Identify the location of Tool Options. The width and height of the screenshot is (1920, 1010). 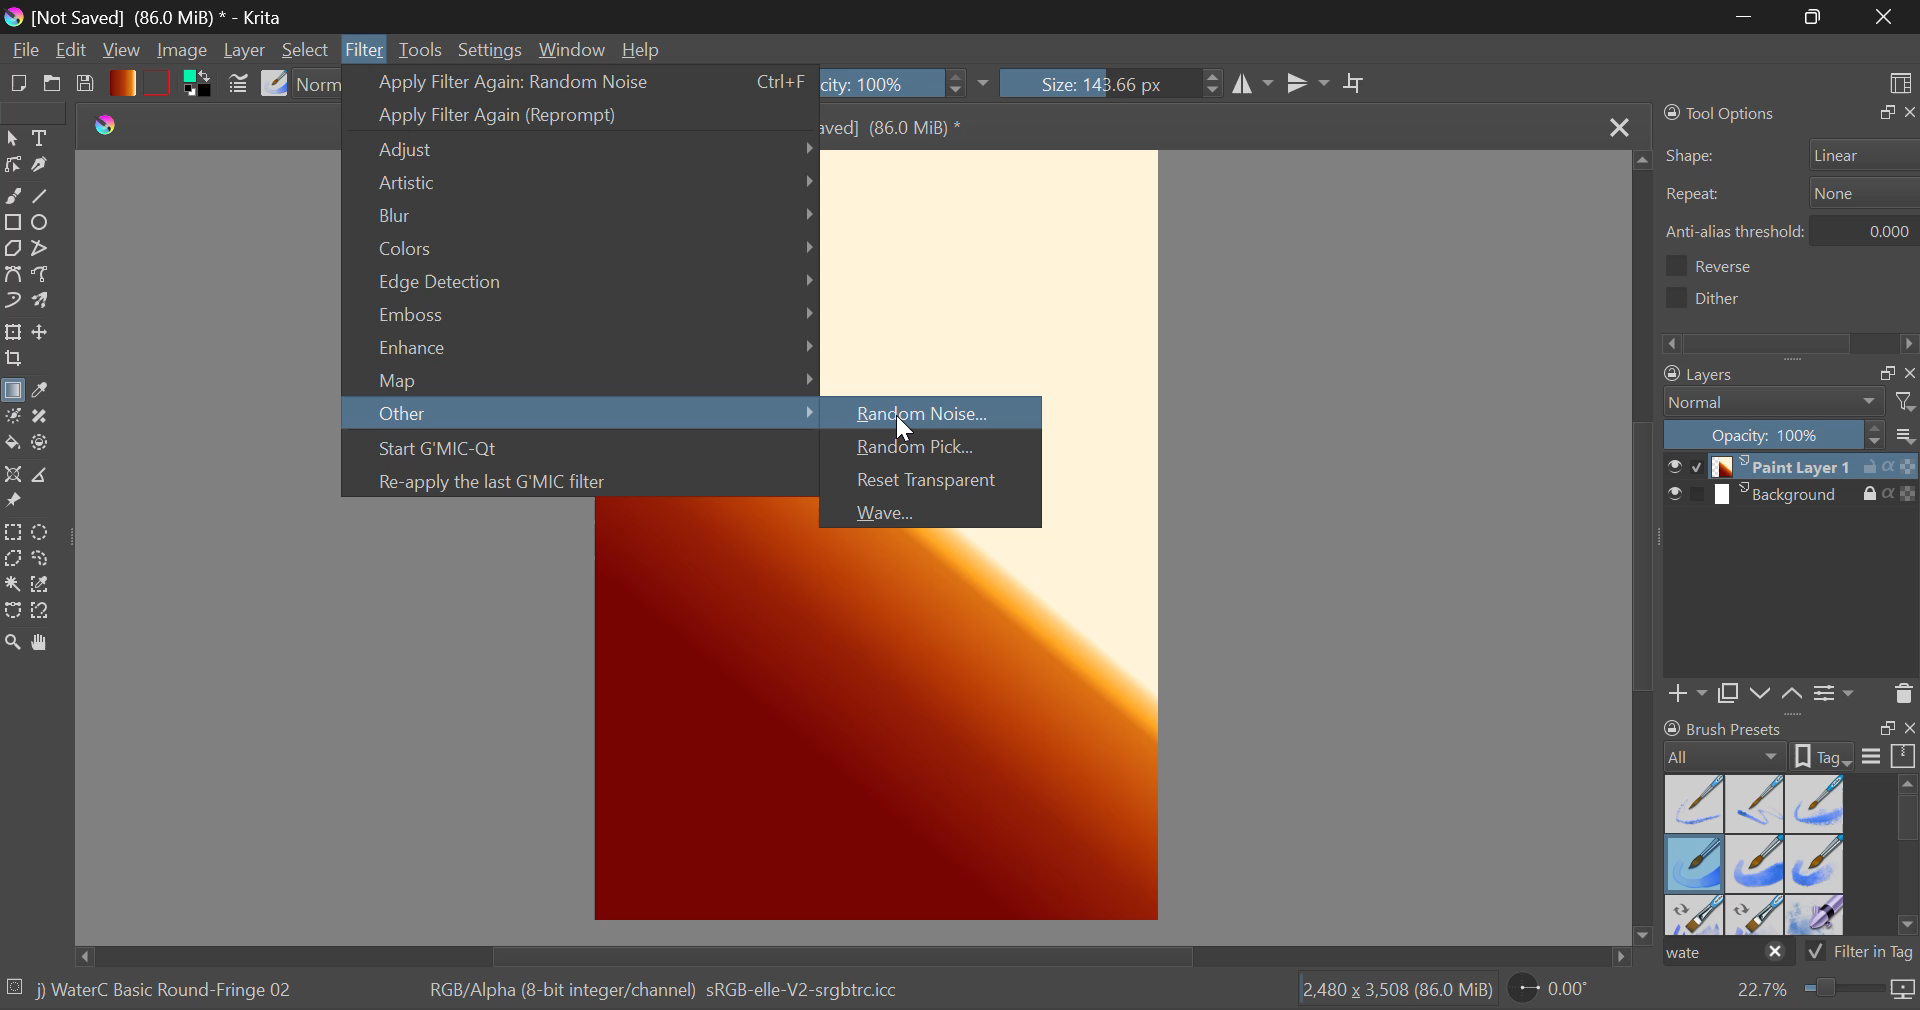
(1722, 113).